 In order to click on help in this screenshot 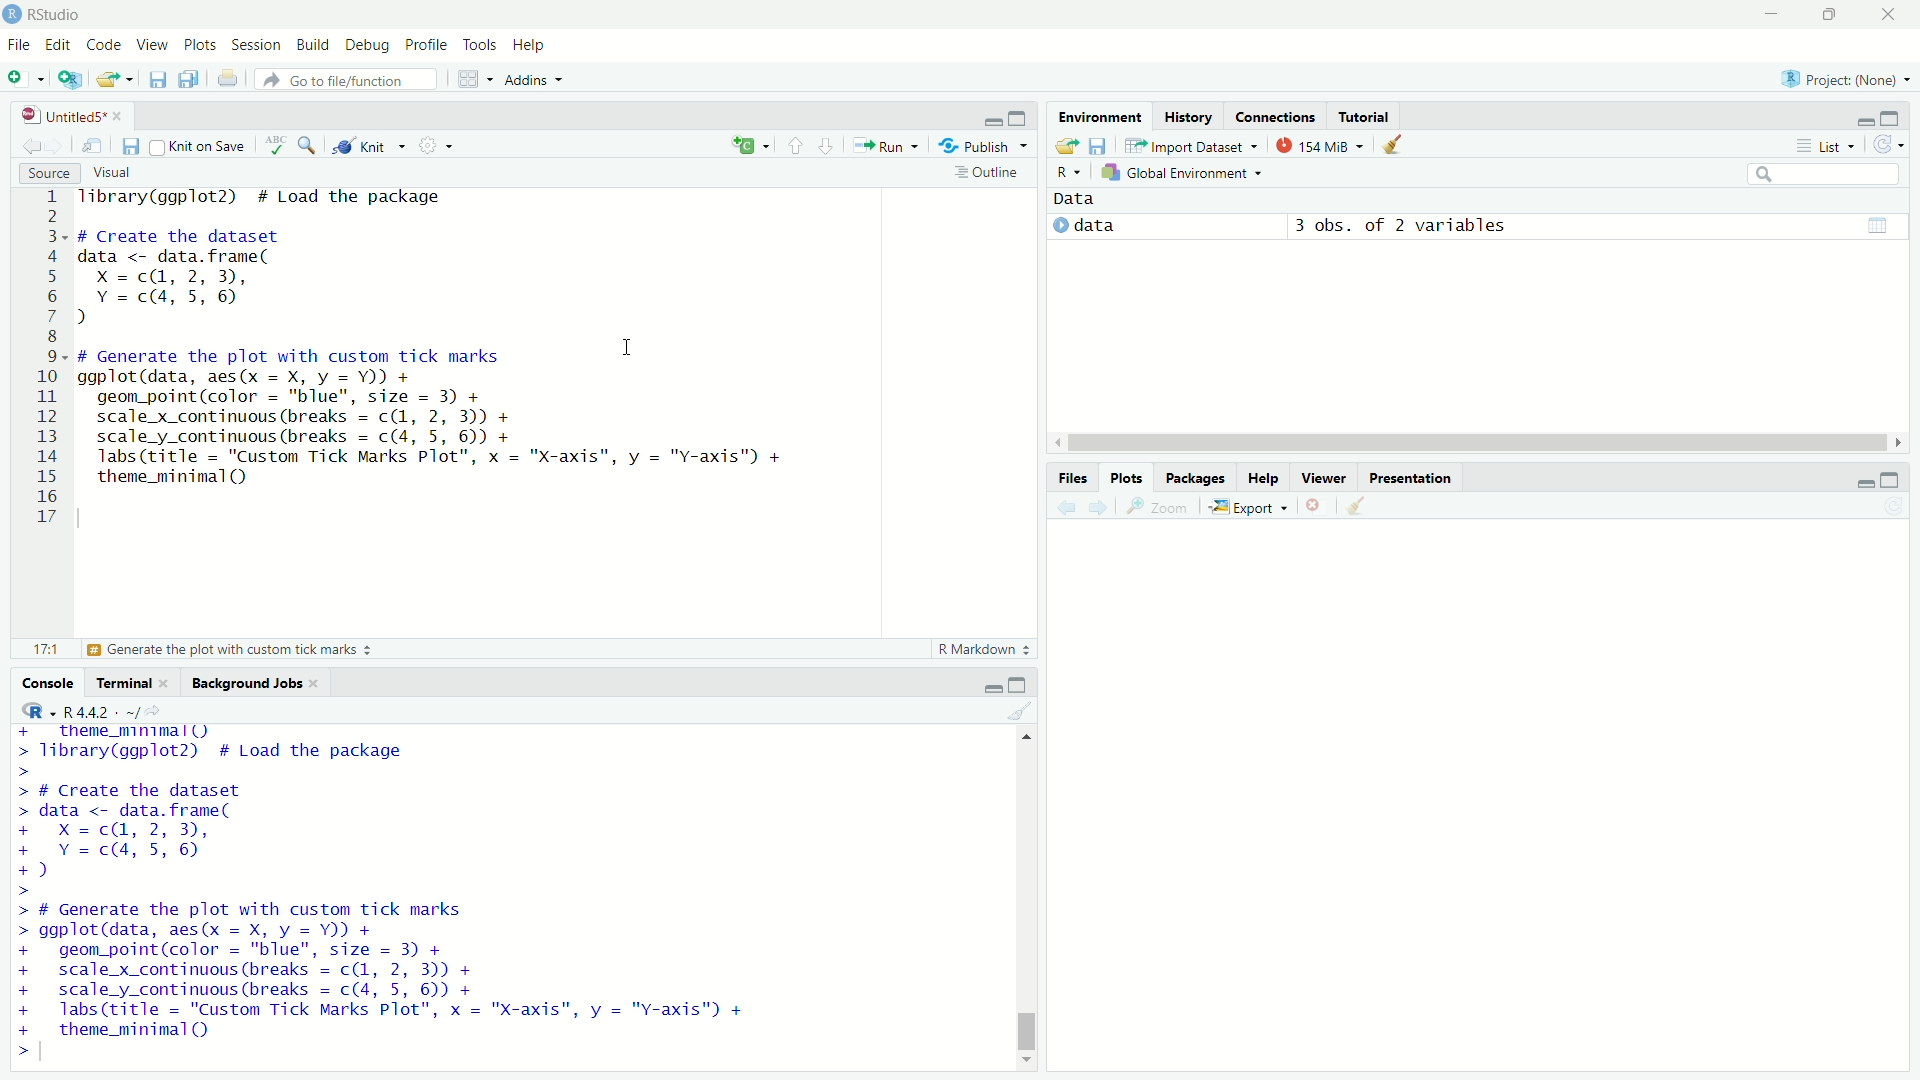, I will do `click(1265, 476)`.